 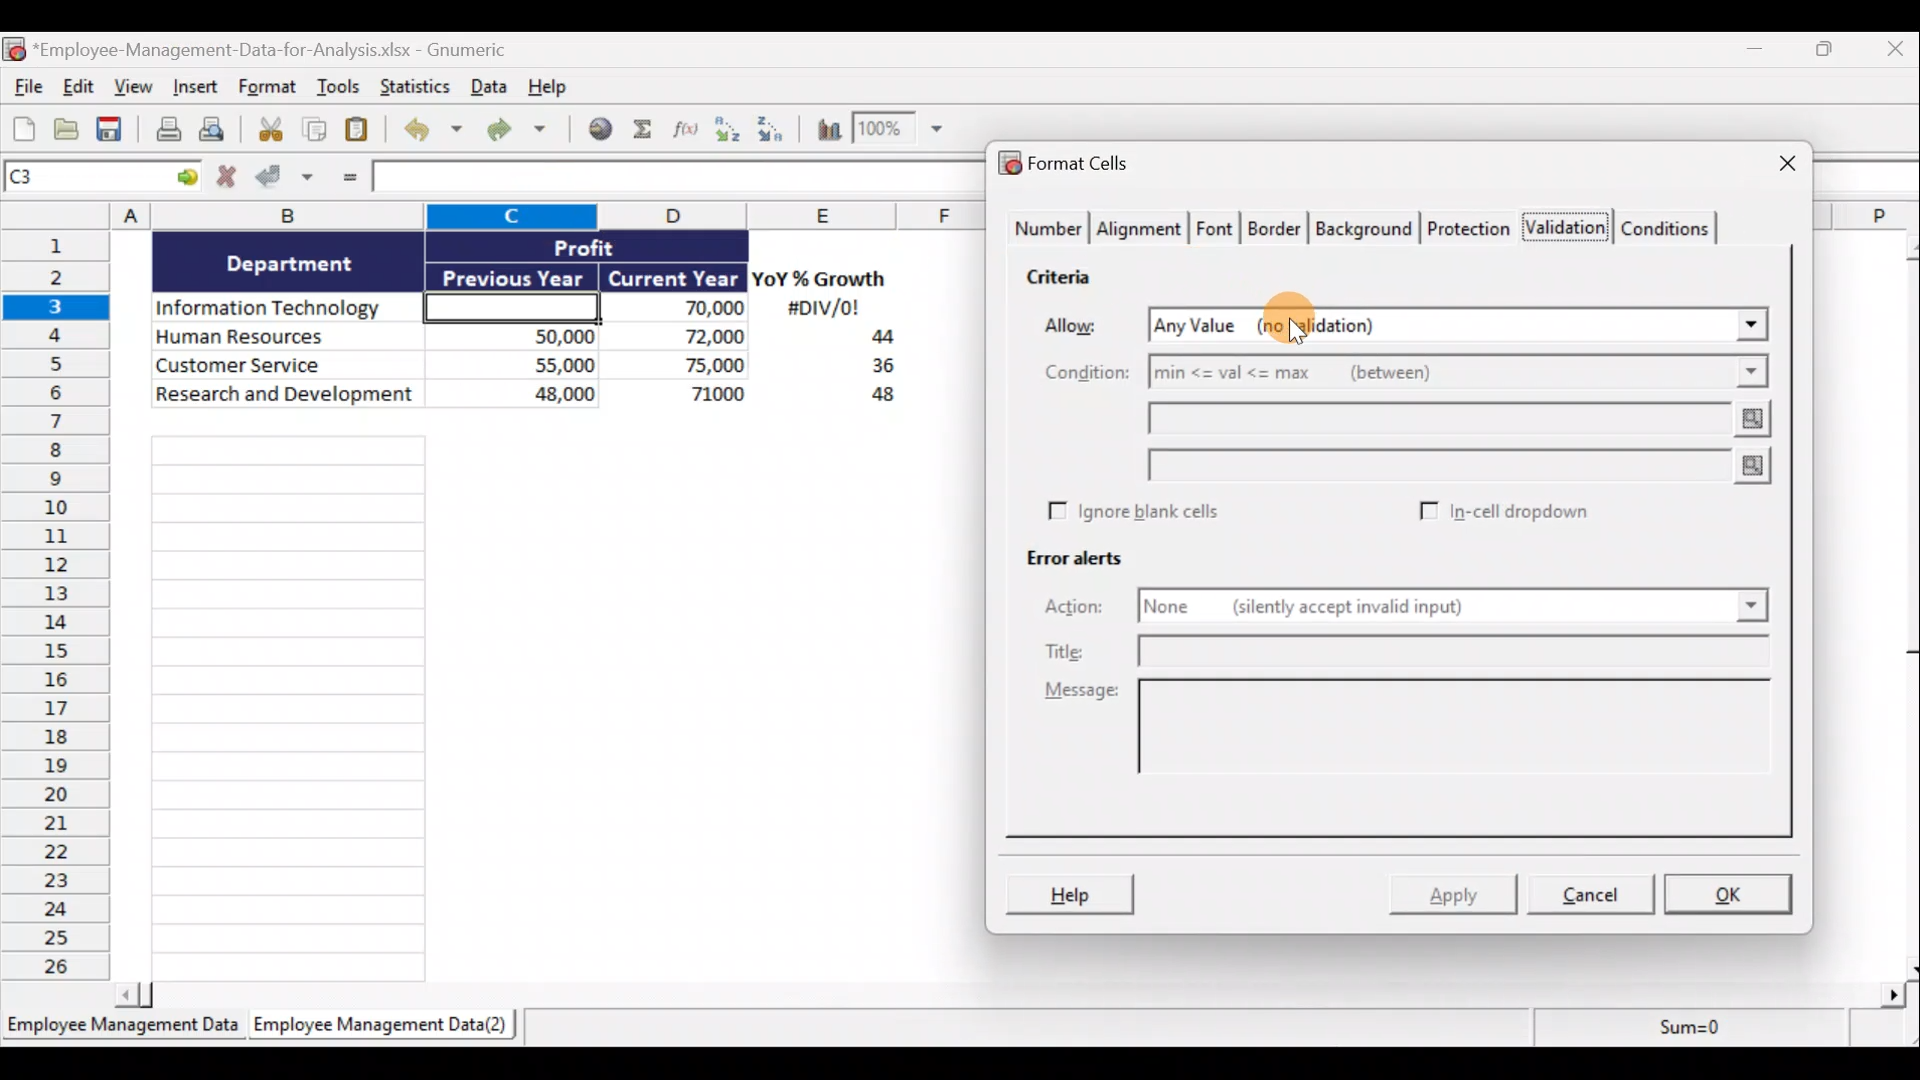 I want to click on Actions drop down, so click(x=1746, y=609).